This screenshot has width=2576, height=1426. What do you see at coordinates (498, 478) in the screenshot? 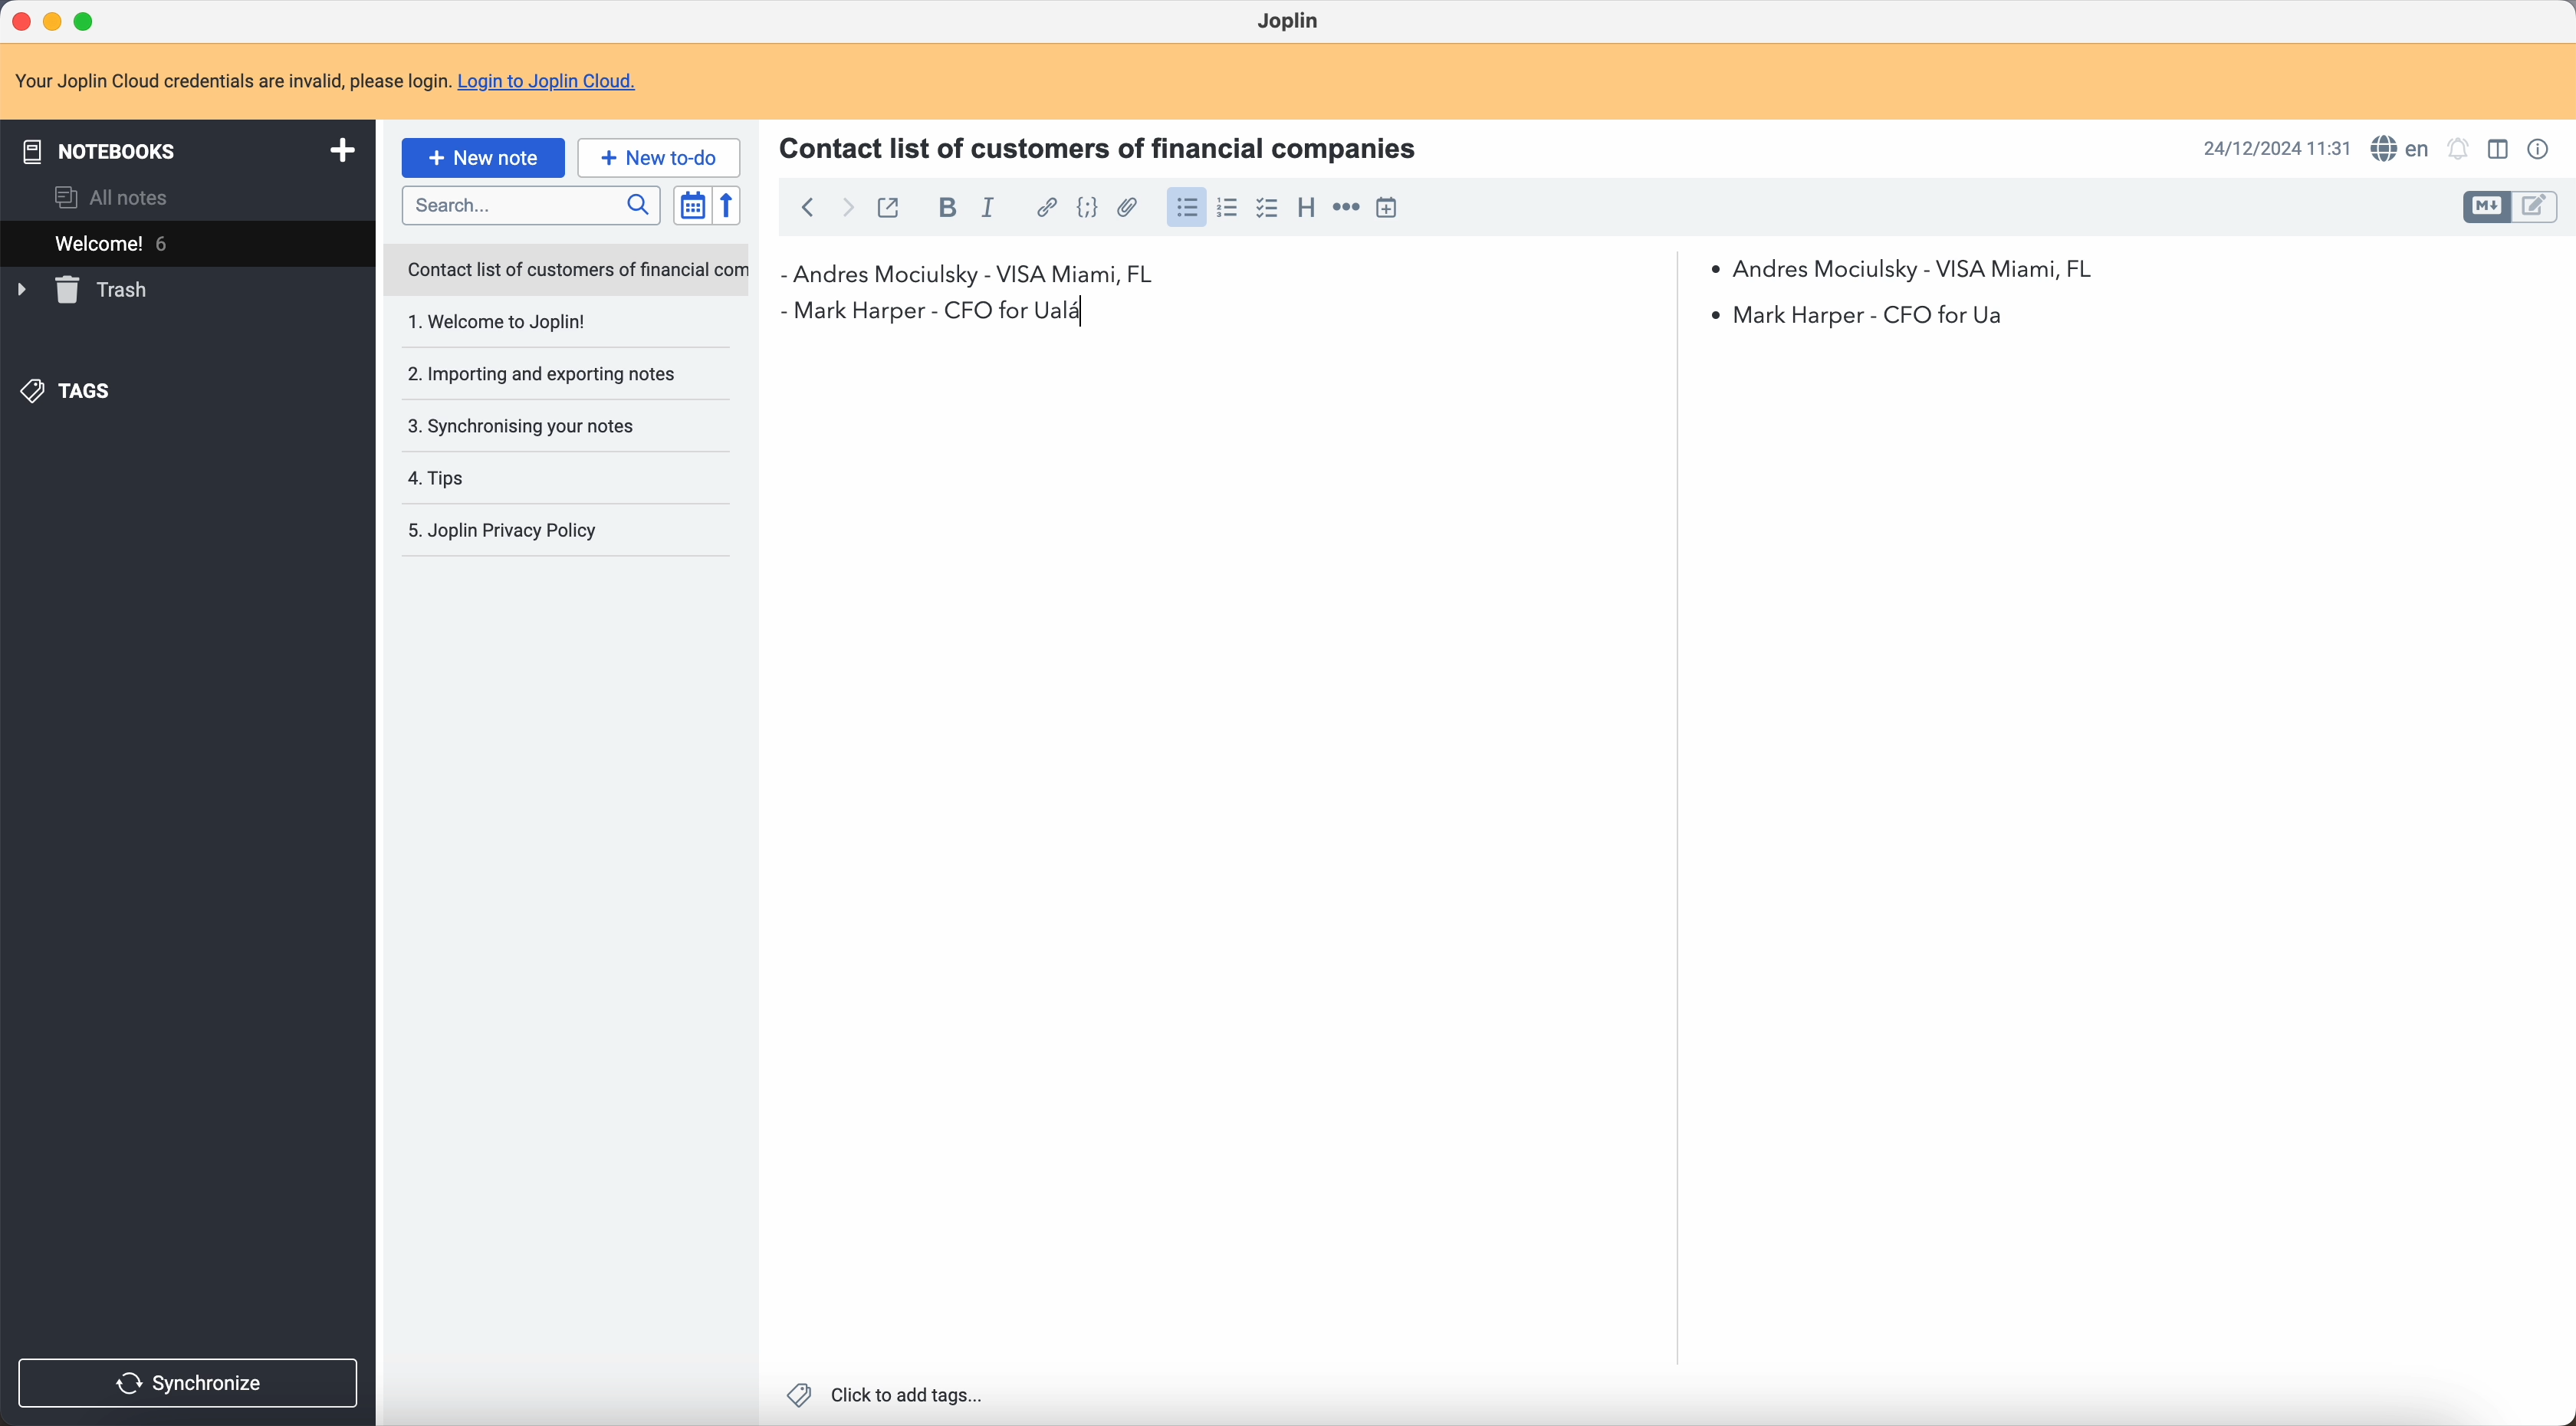
I see `4. Tips` at bounding box center [498, 478].